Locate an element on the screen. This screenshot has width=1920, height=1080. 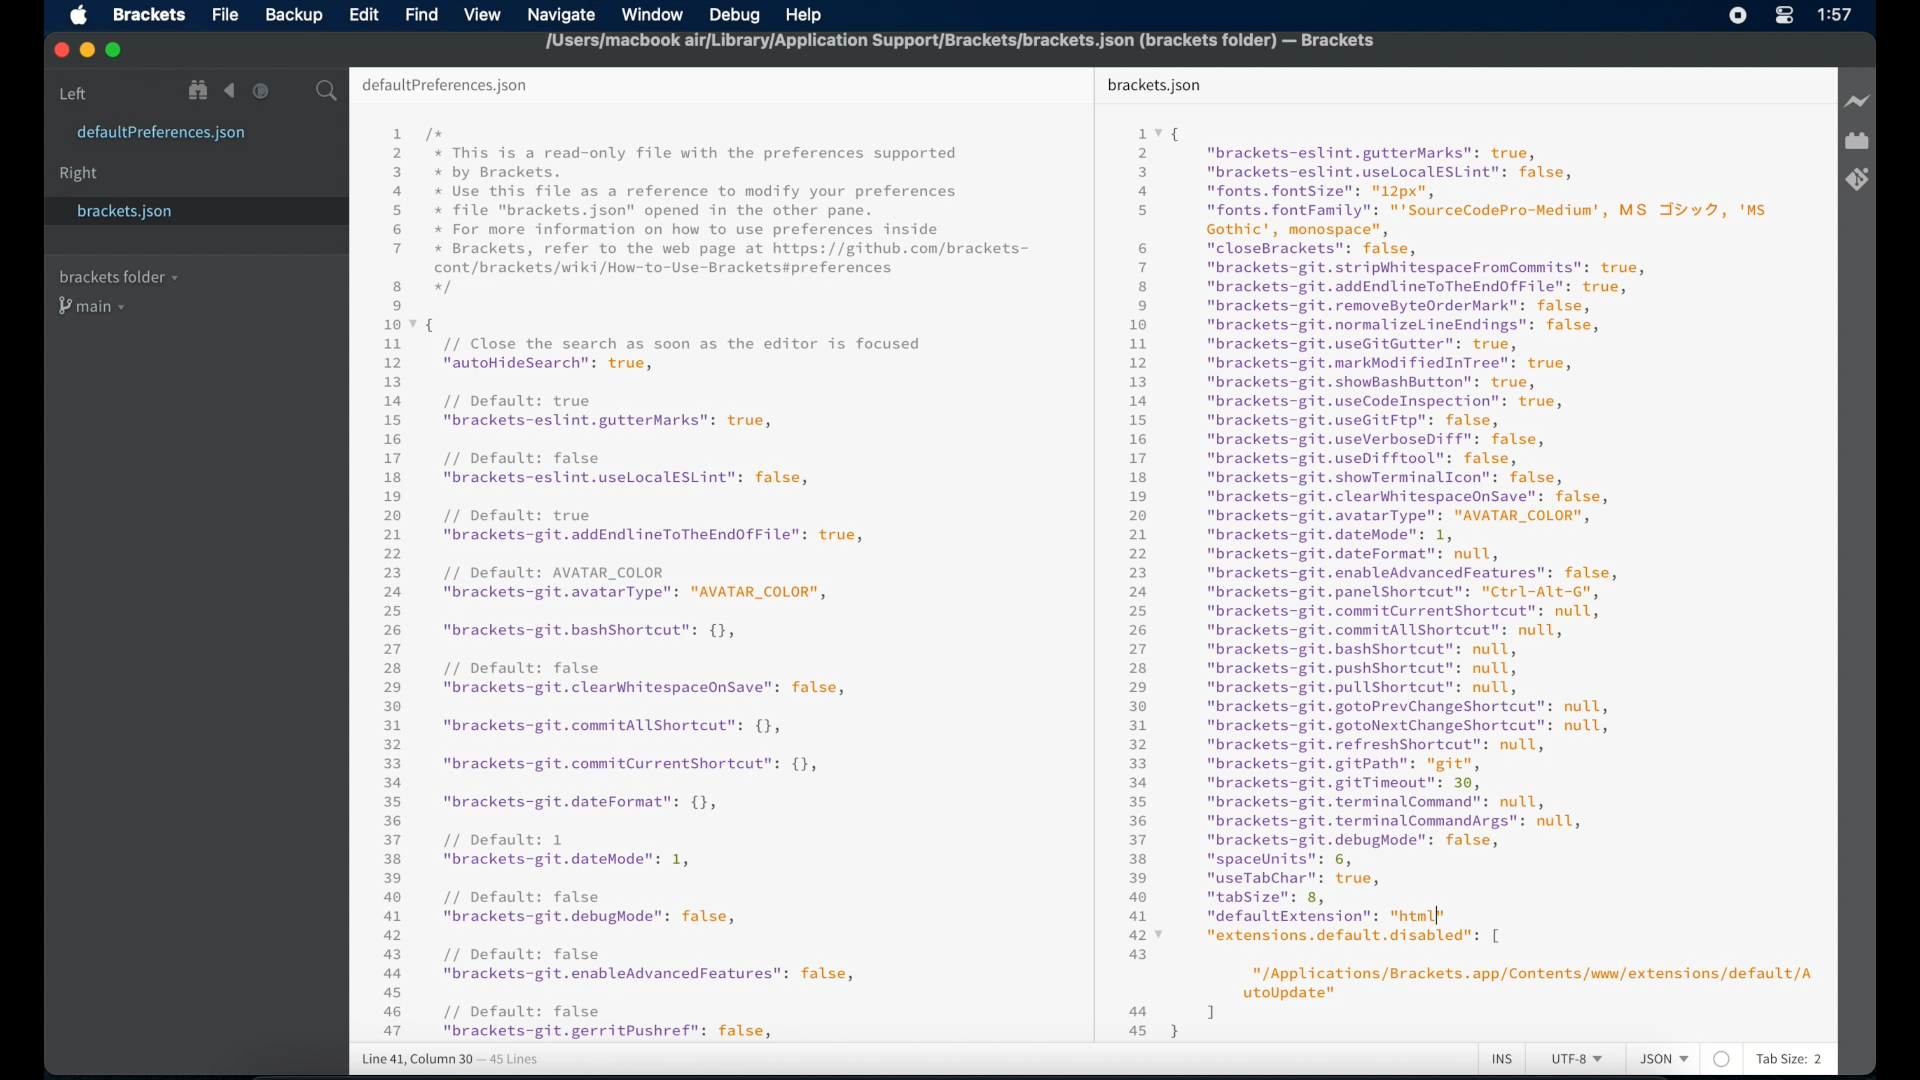
maximize is located at coordinates (115, 51).